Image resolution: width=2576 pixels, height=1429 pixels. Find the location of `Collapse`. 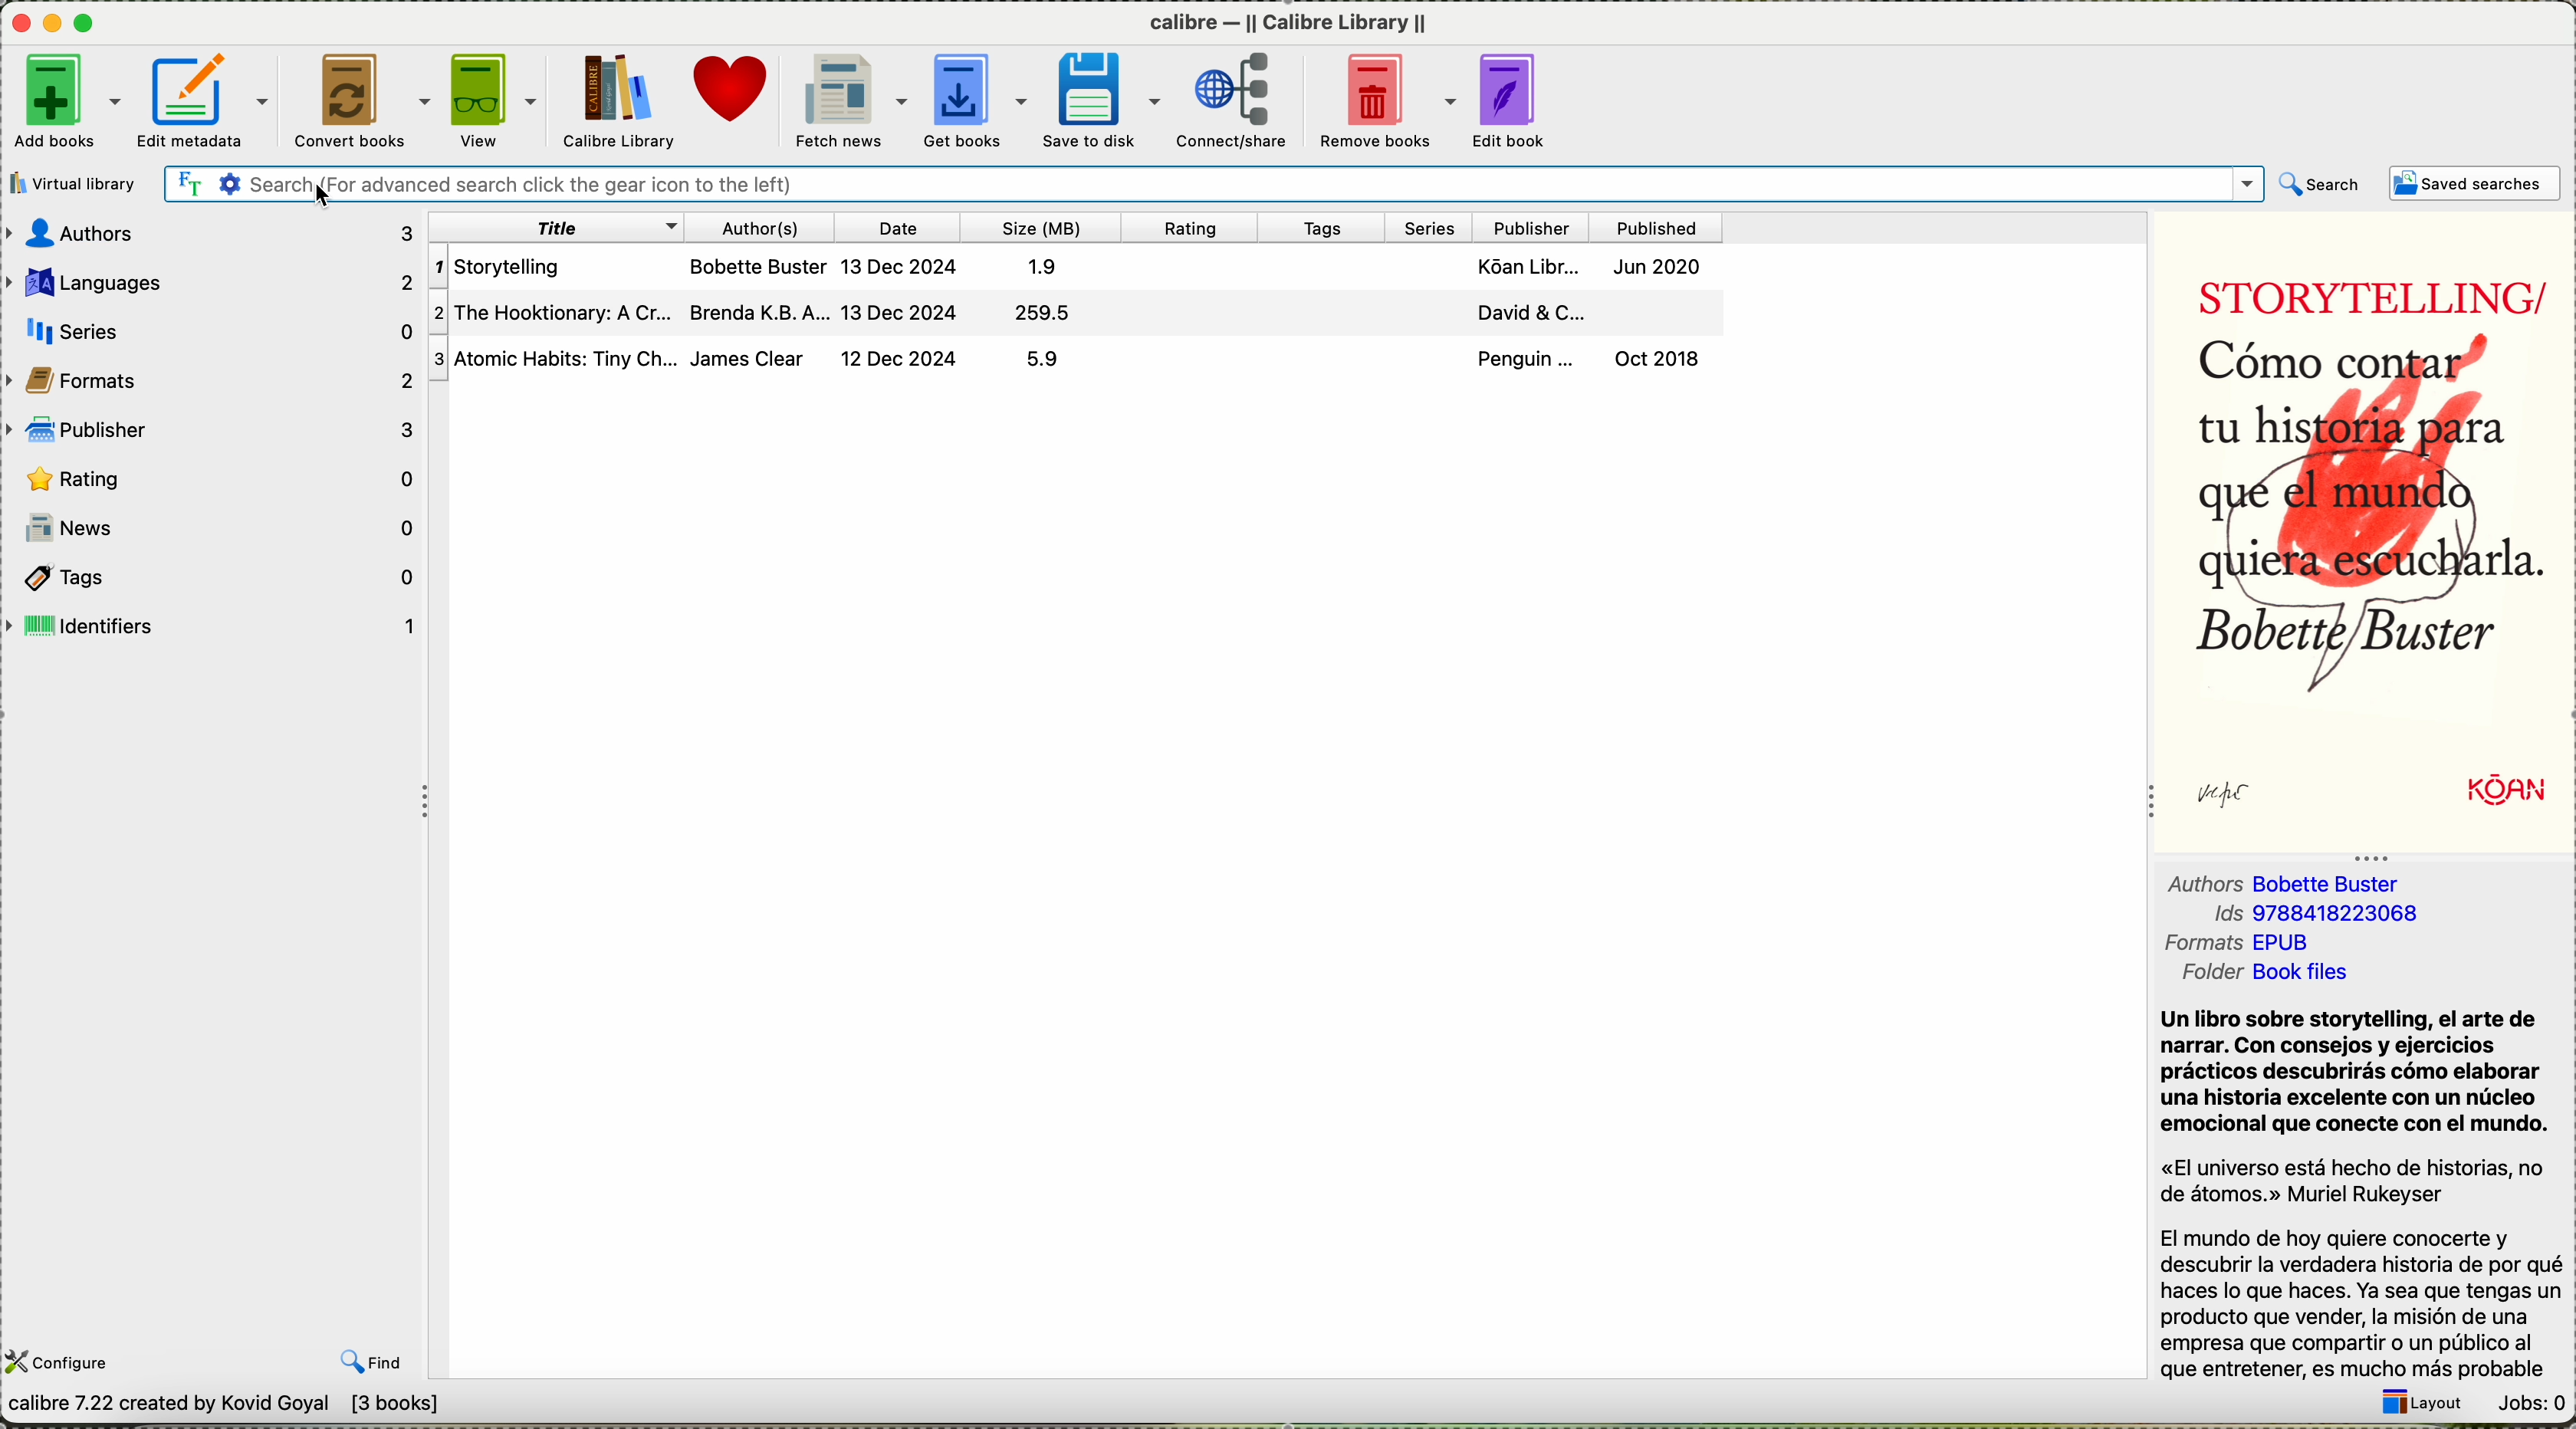

Collapse is located at coordinates (2371, 856).